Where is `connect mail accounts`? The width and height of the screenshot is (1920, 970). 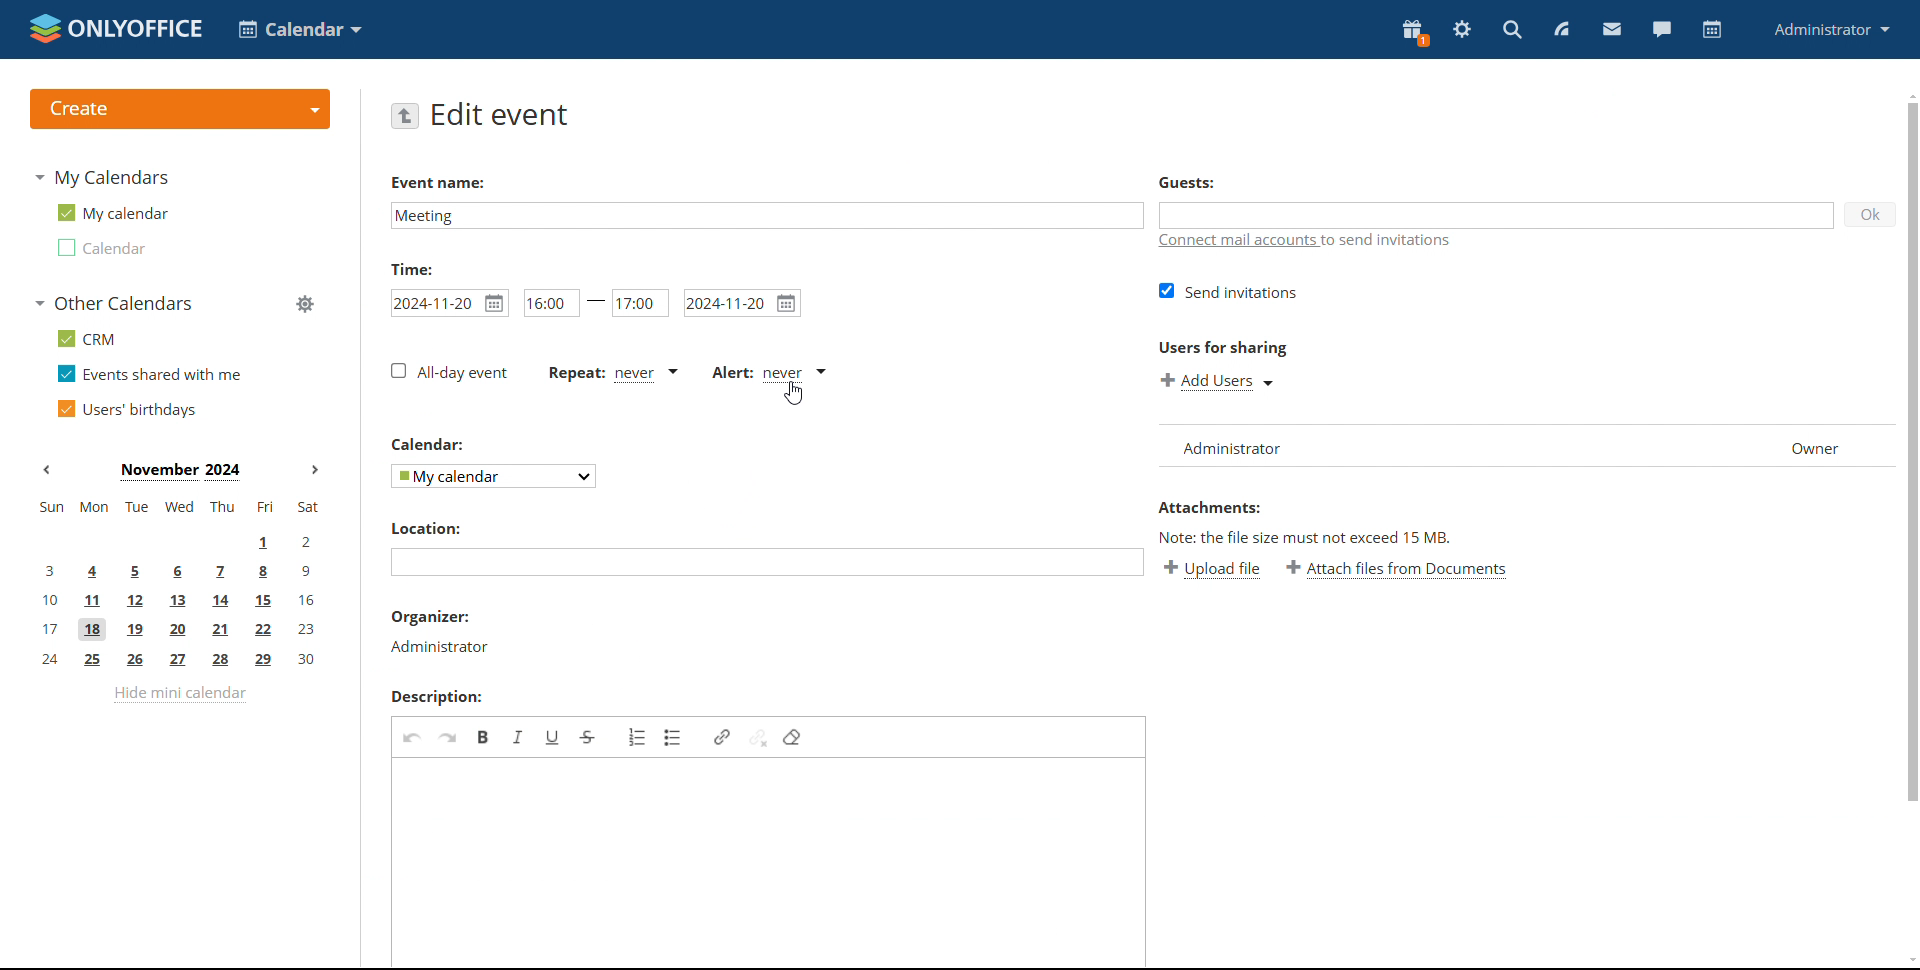
connect mail accounts is located at coordinates (1315, 243).